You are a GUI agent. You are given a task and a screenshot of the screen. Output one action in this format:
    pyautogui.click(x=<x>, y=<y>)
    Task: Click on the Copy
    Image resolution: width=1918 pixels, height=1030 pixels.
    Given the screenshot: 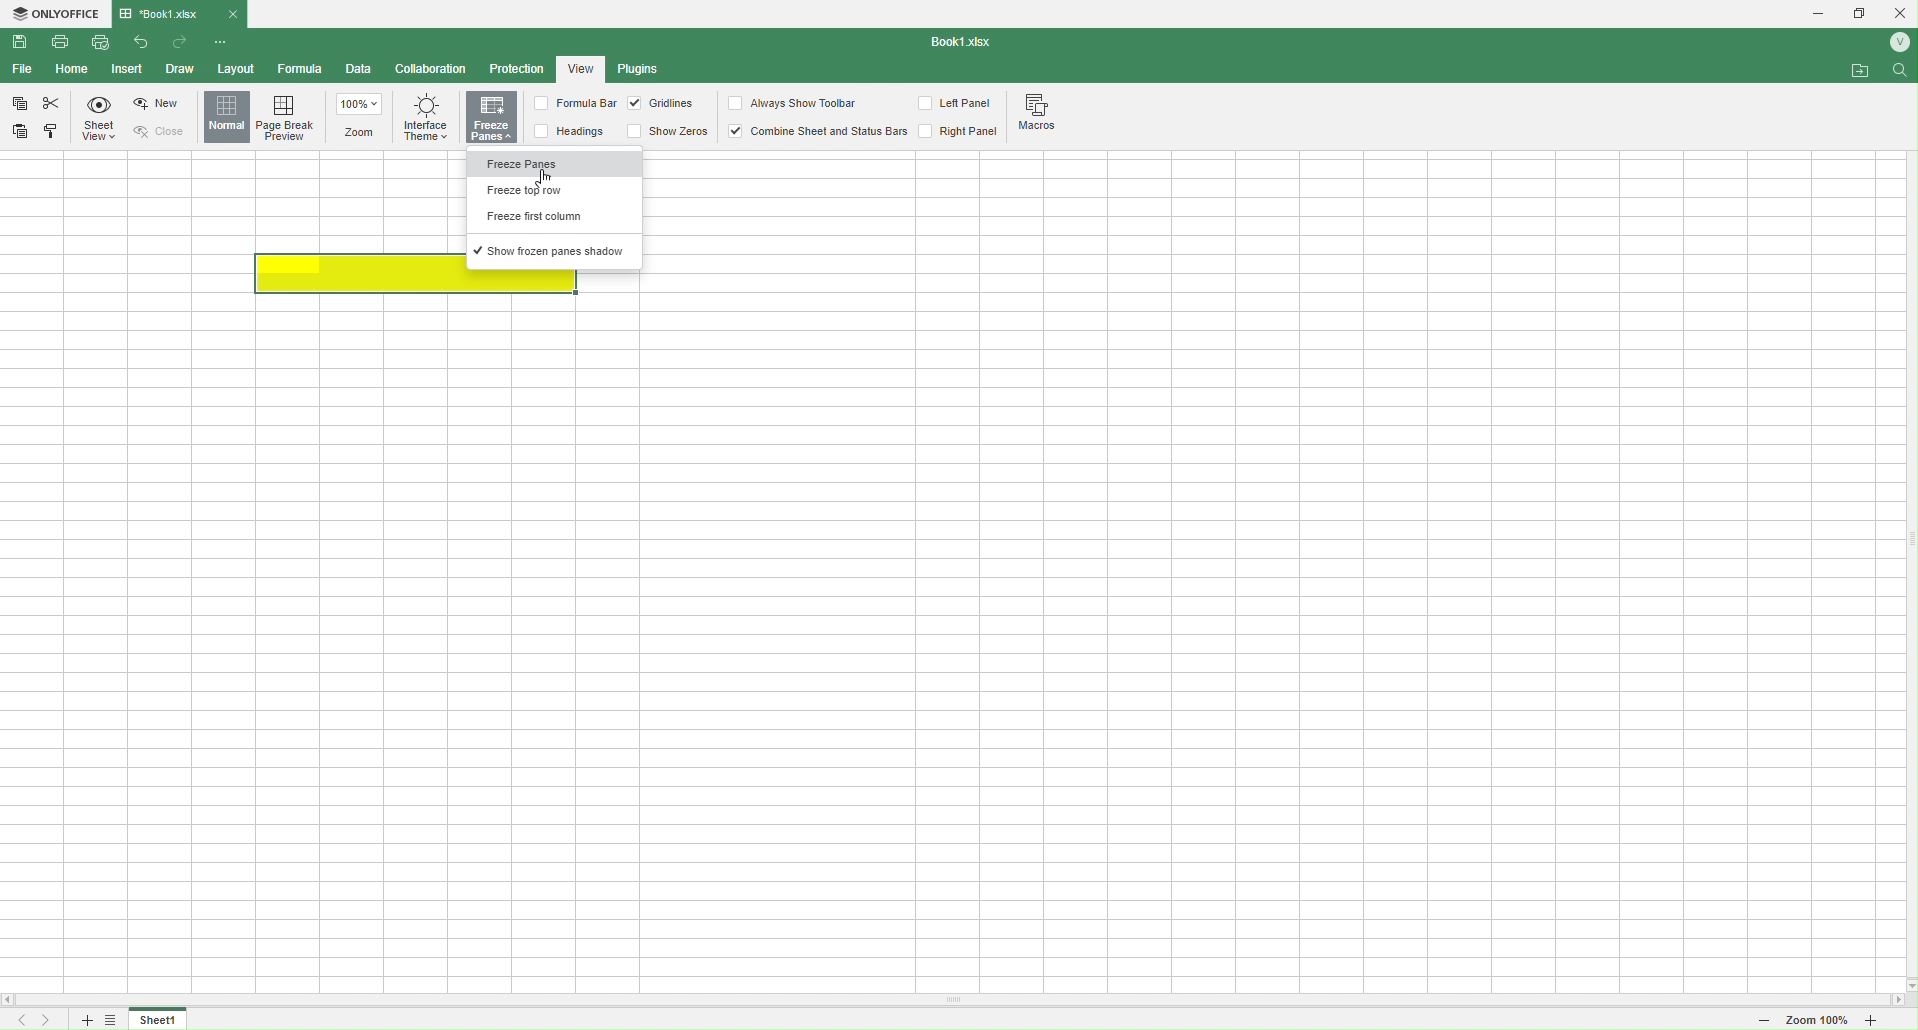 What is the action you would take?
    pyautogui.click(x=20, y=106)
    